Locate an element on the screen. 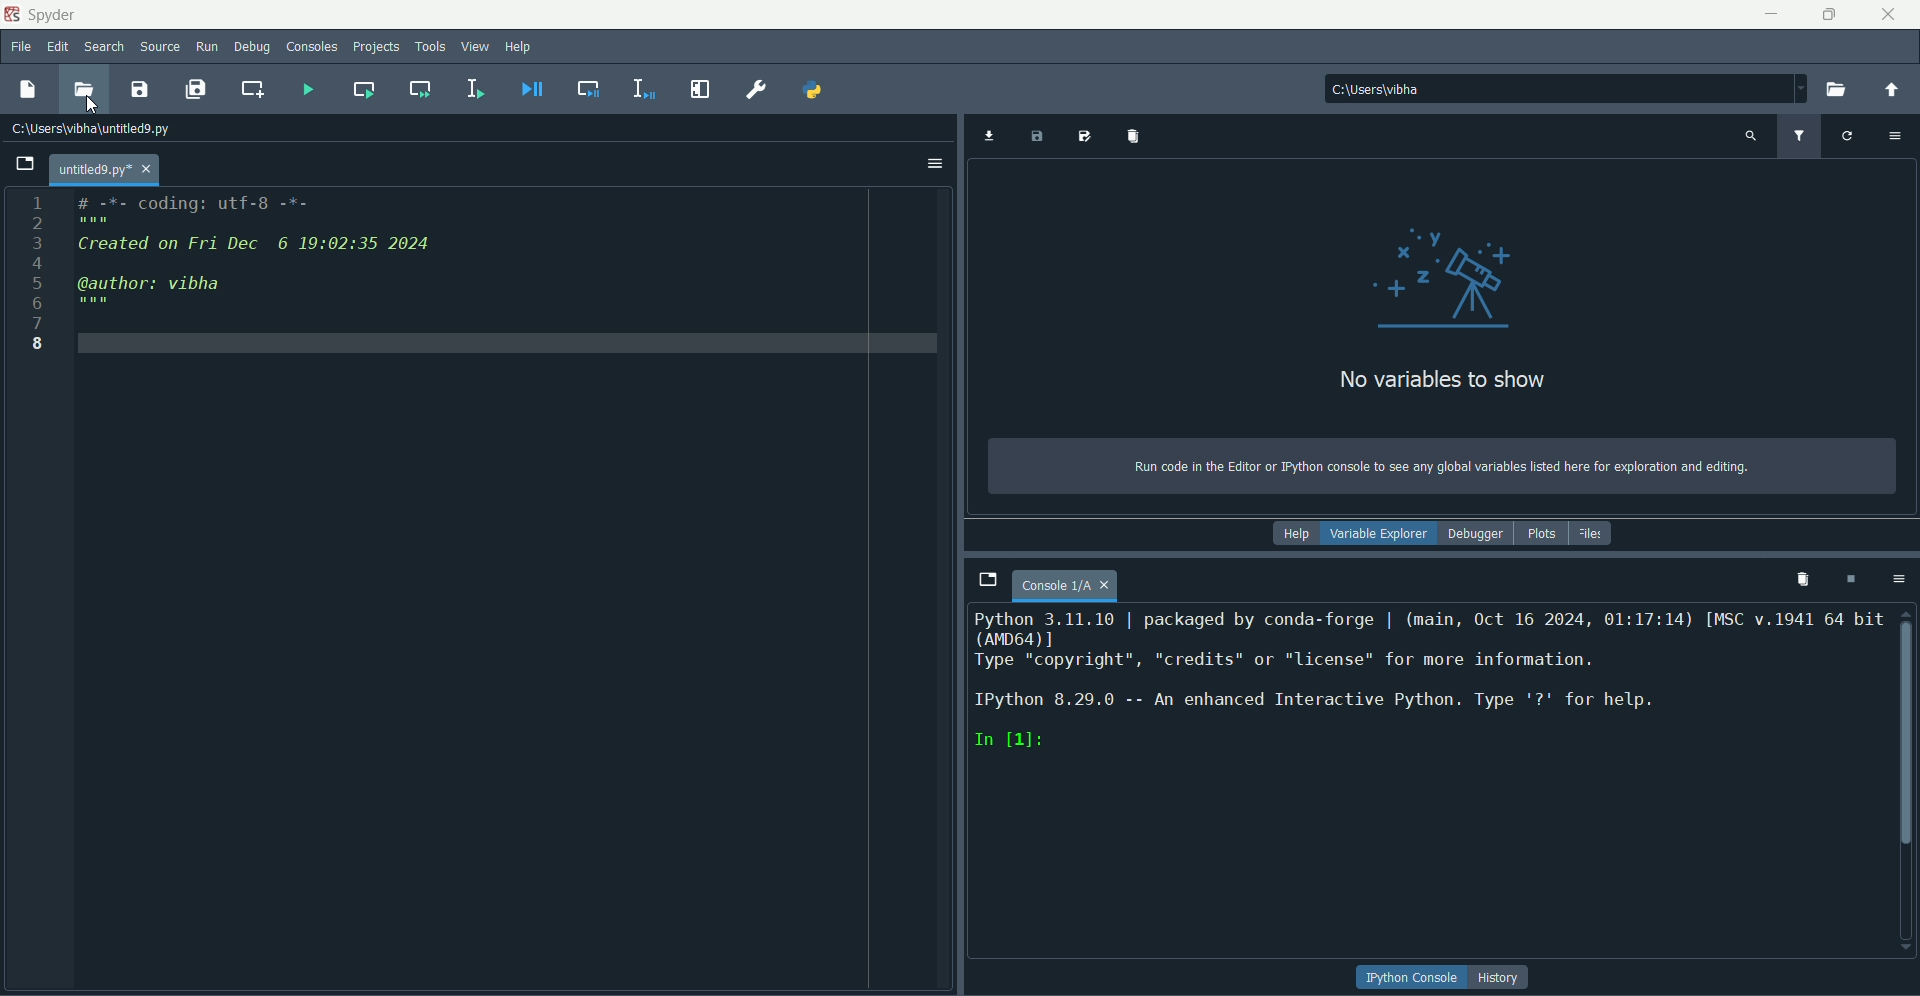  edit is located at coordinates (61, 48).